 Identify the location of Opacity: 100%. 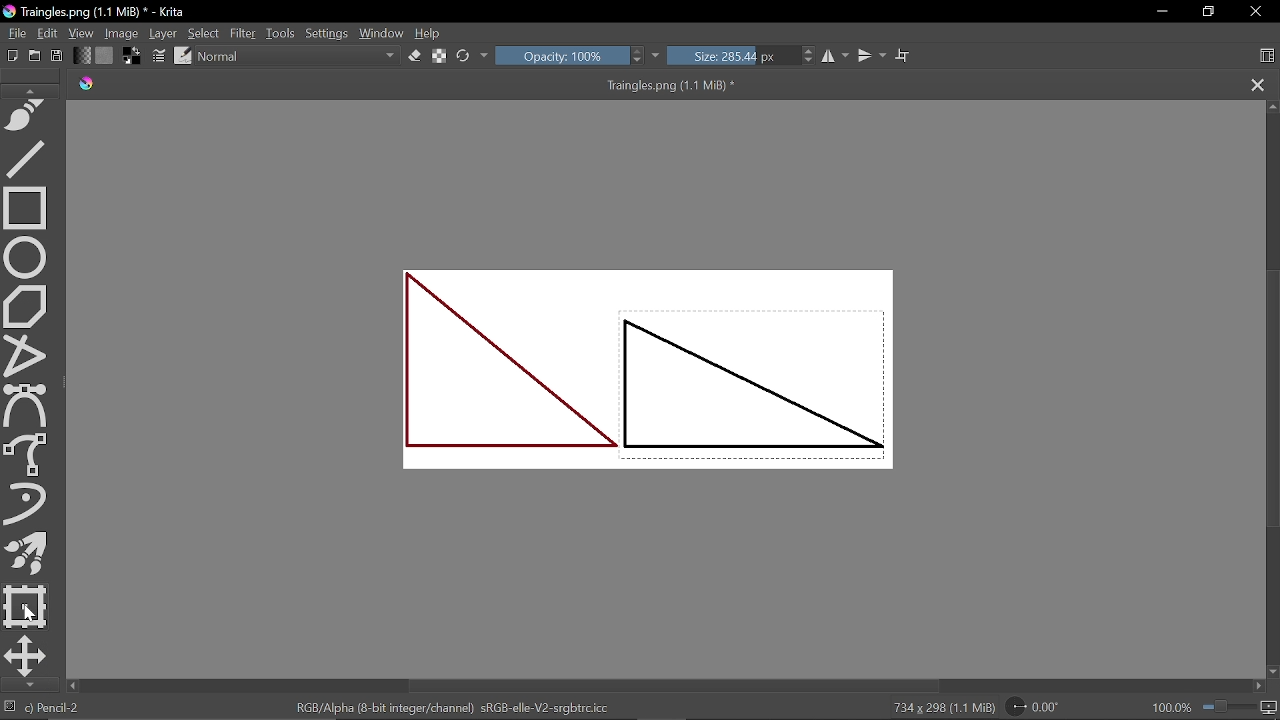
(570, 57).